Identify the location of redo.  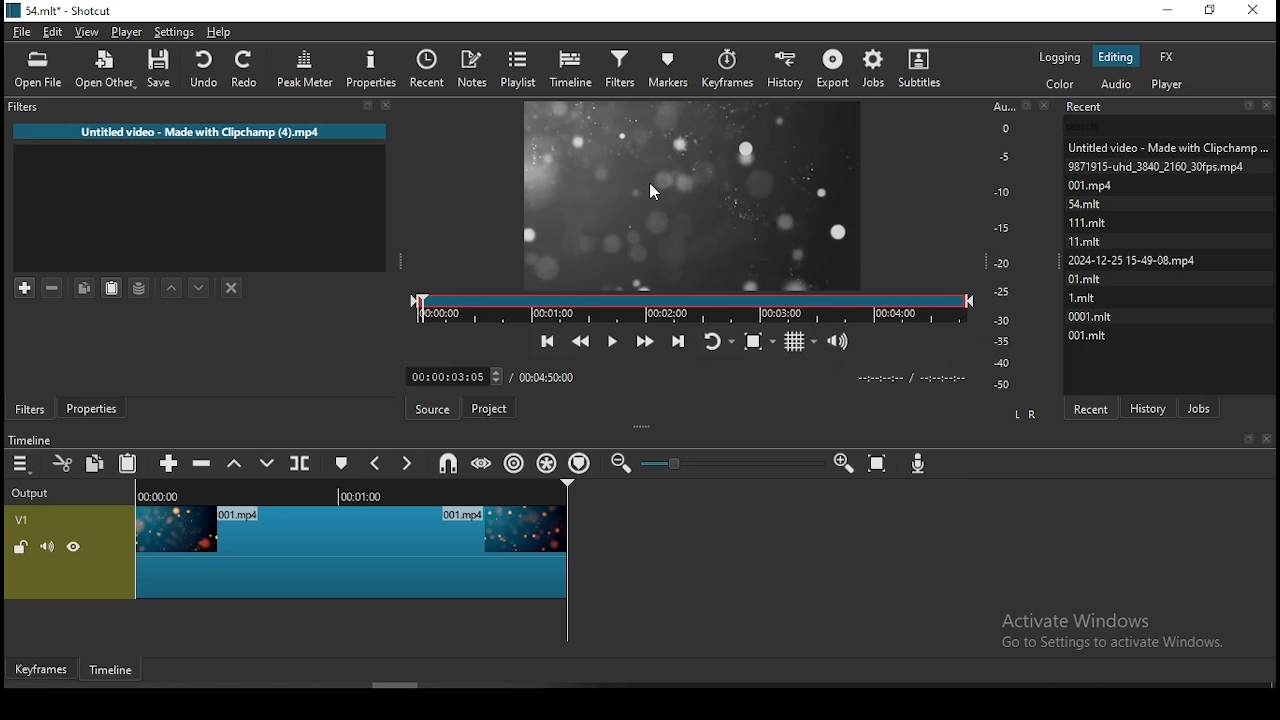
(247, 69).